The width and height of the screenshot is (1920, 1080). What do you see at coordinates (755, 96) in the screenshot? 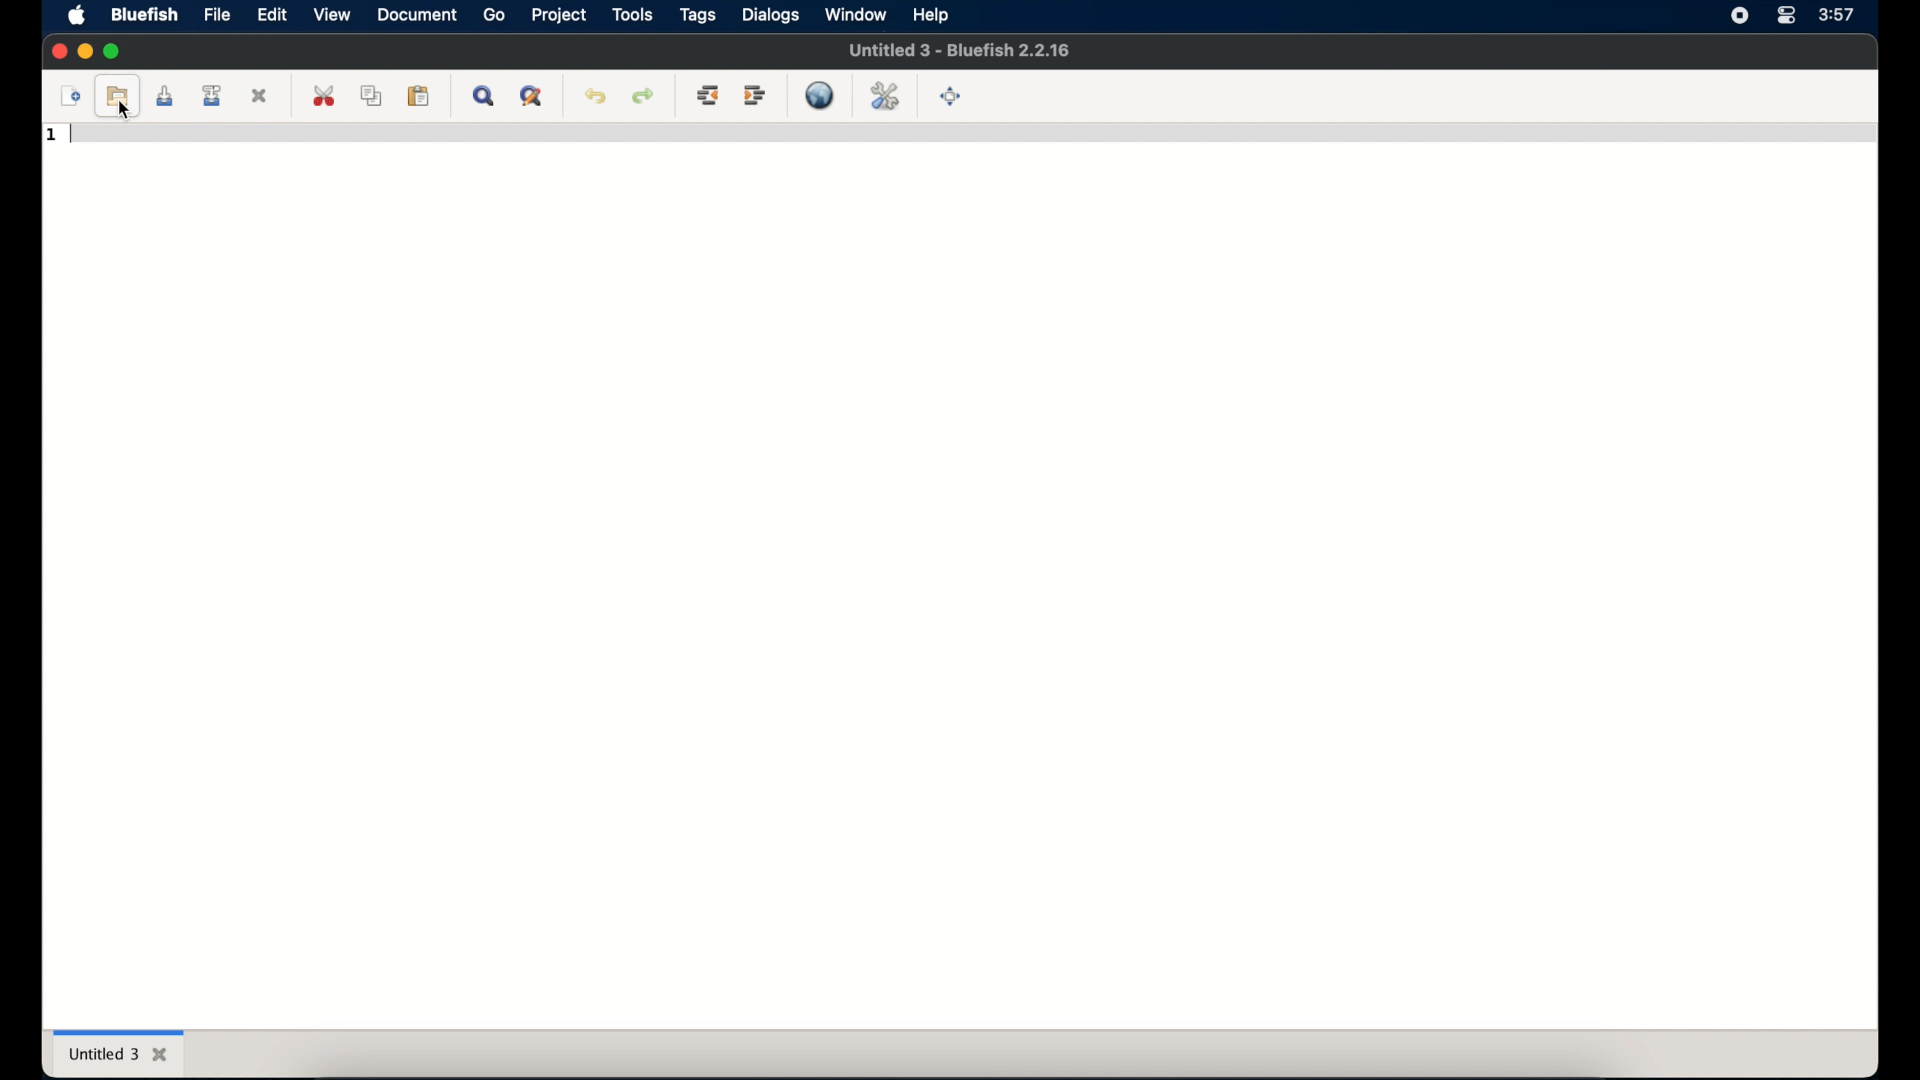
I see `indent ` at bounding box center [755, 96].